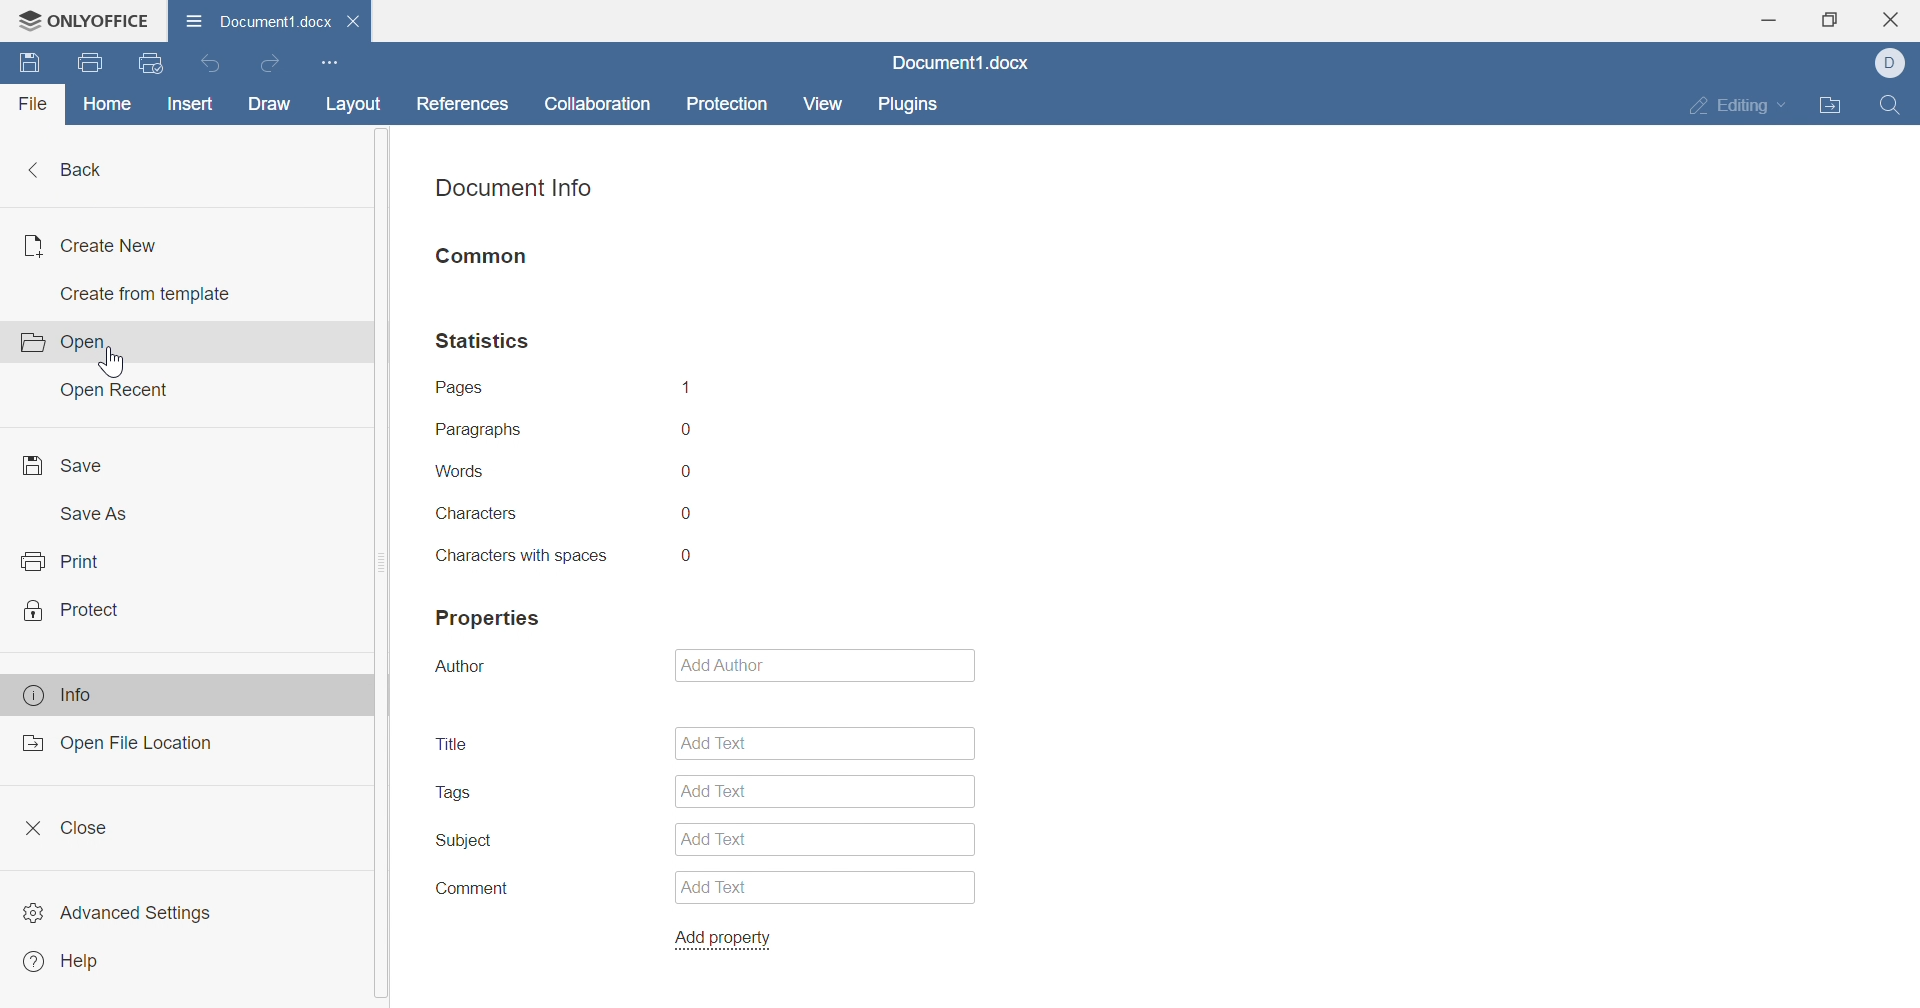  What do you see at coordinates (88, 60) in the screenshot?
I see `print` at bounding box center [88, 60].